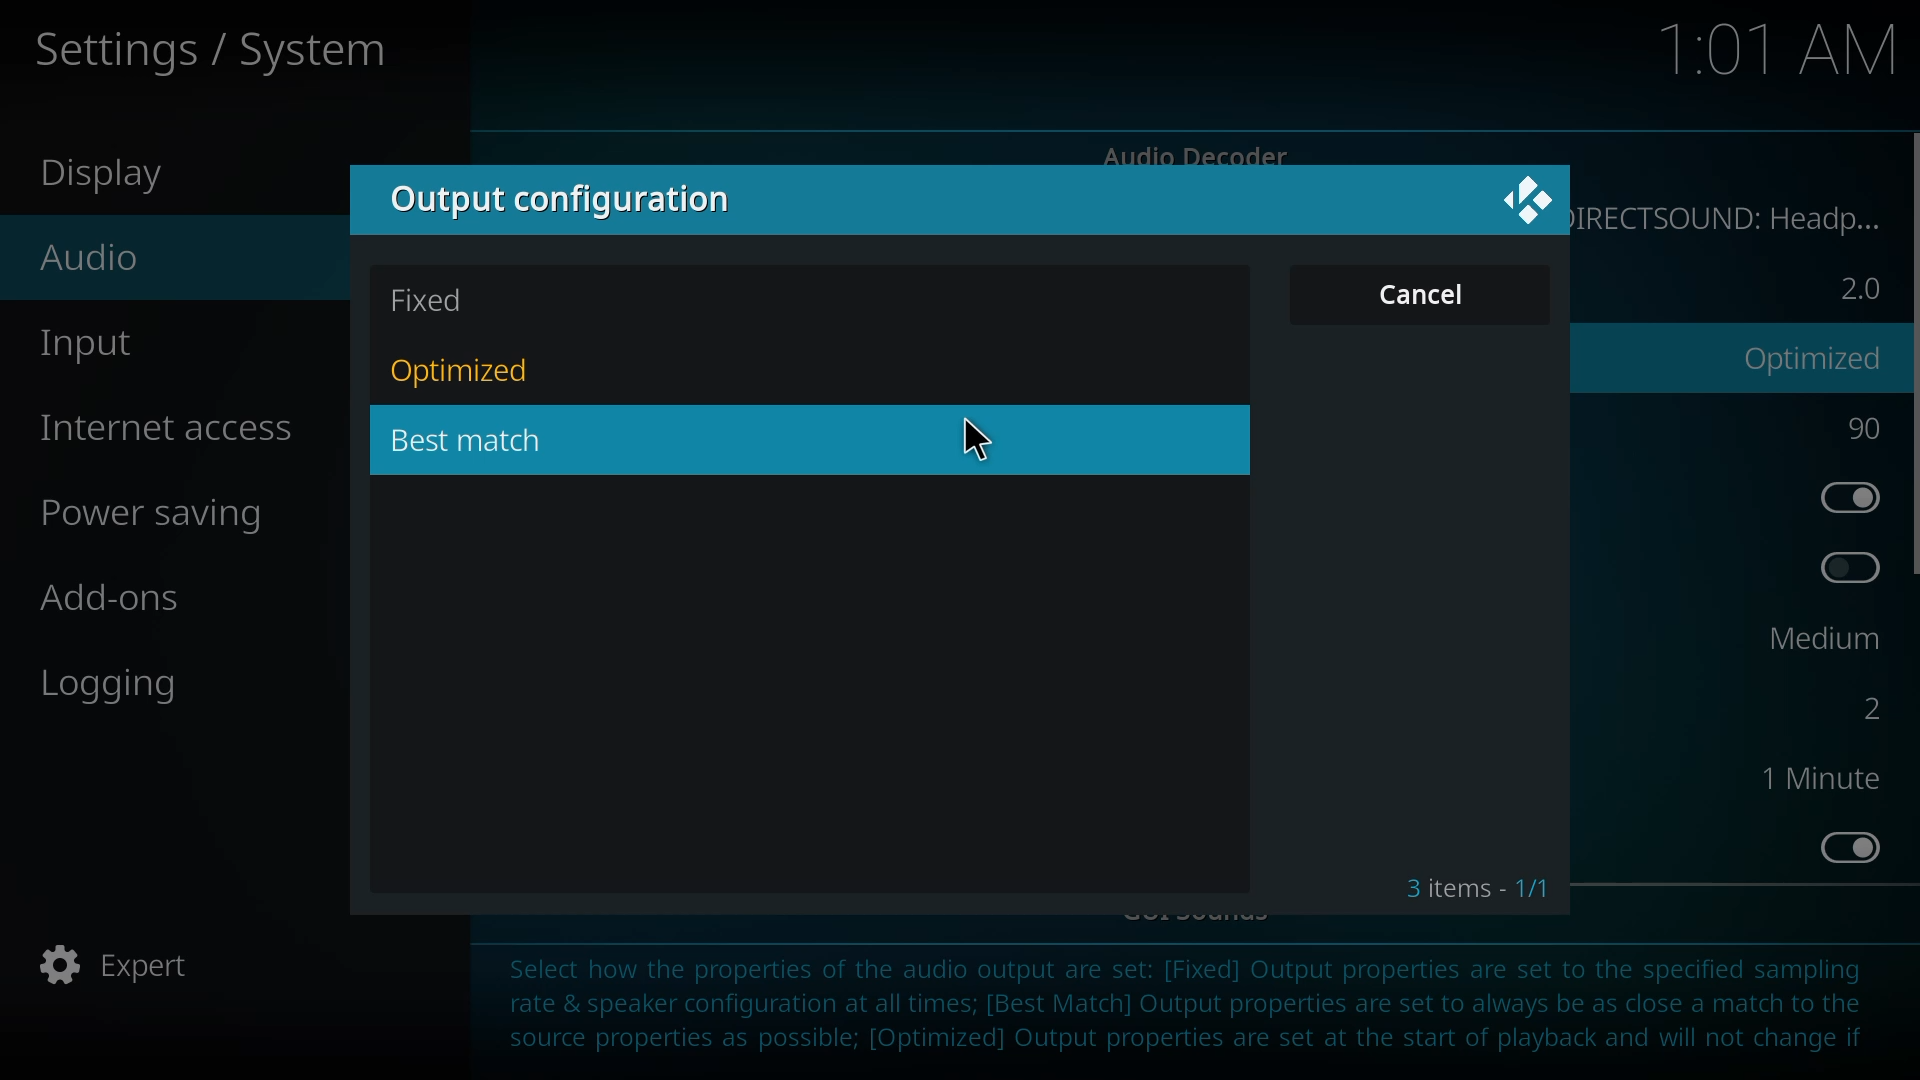  What do you see at coordinates (1814, 777) in the screenshot?
I see `1` at bounding box center [1814, 777].